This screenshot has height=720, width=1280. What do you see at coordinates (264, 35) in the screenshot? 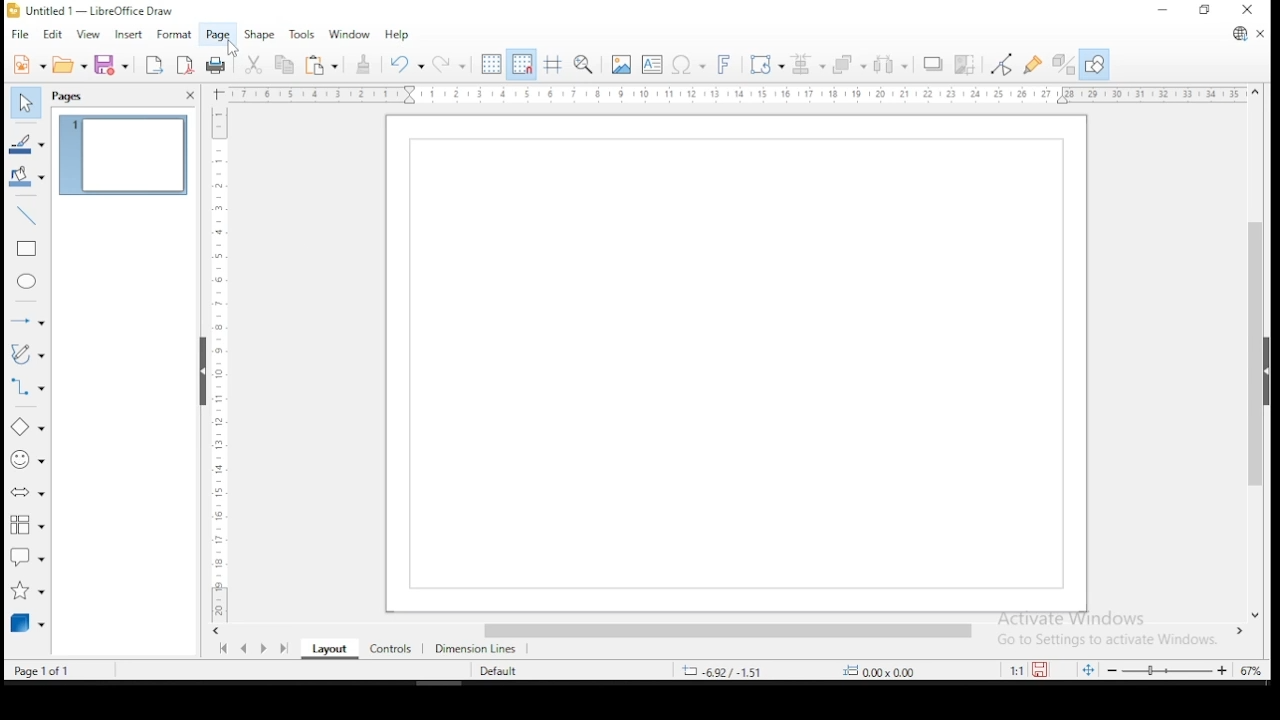
I see `shape` at bounding box center [264, 35].